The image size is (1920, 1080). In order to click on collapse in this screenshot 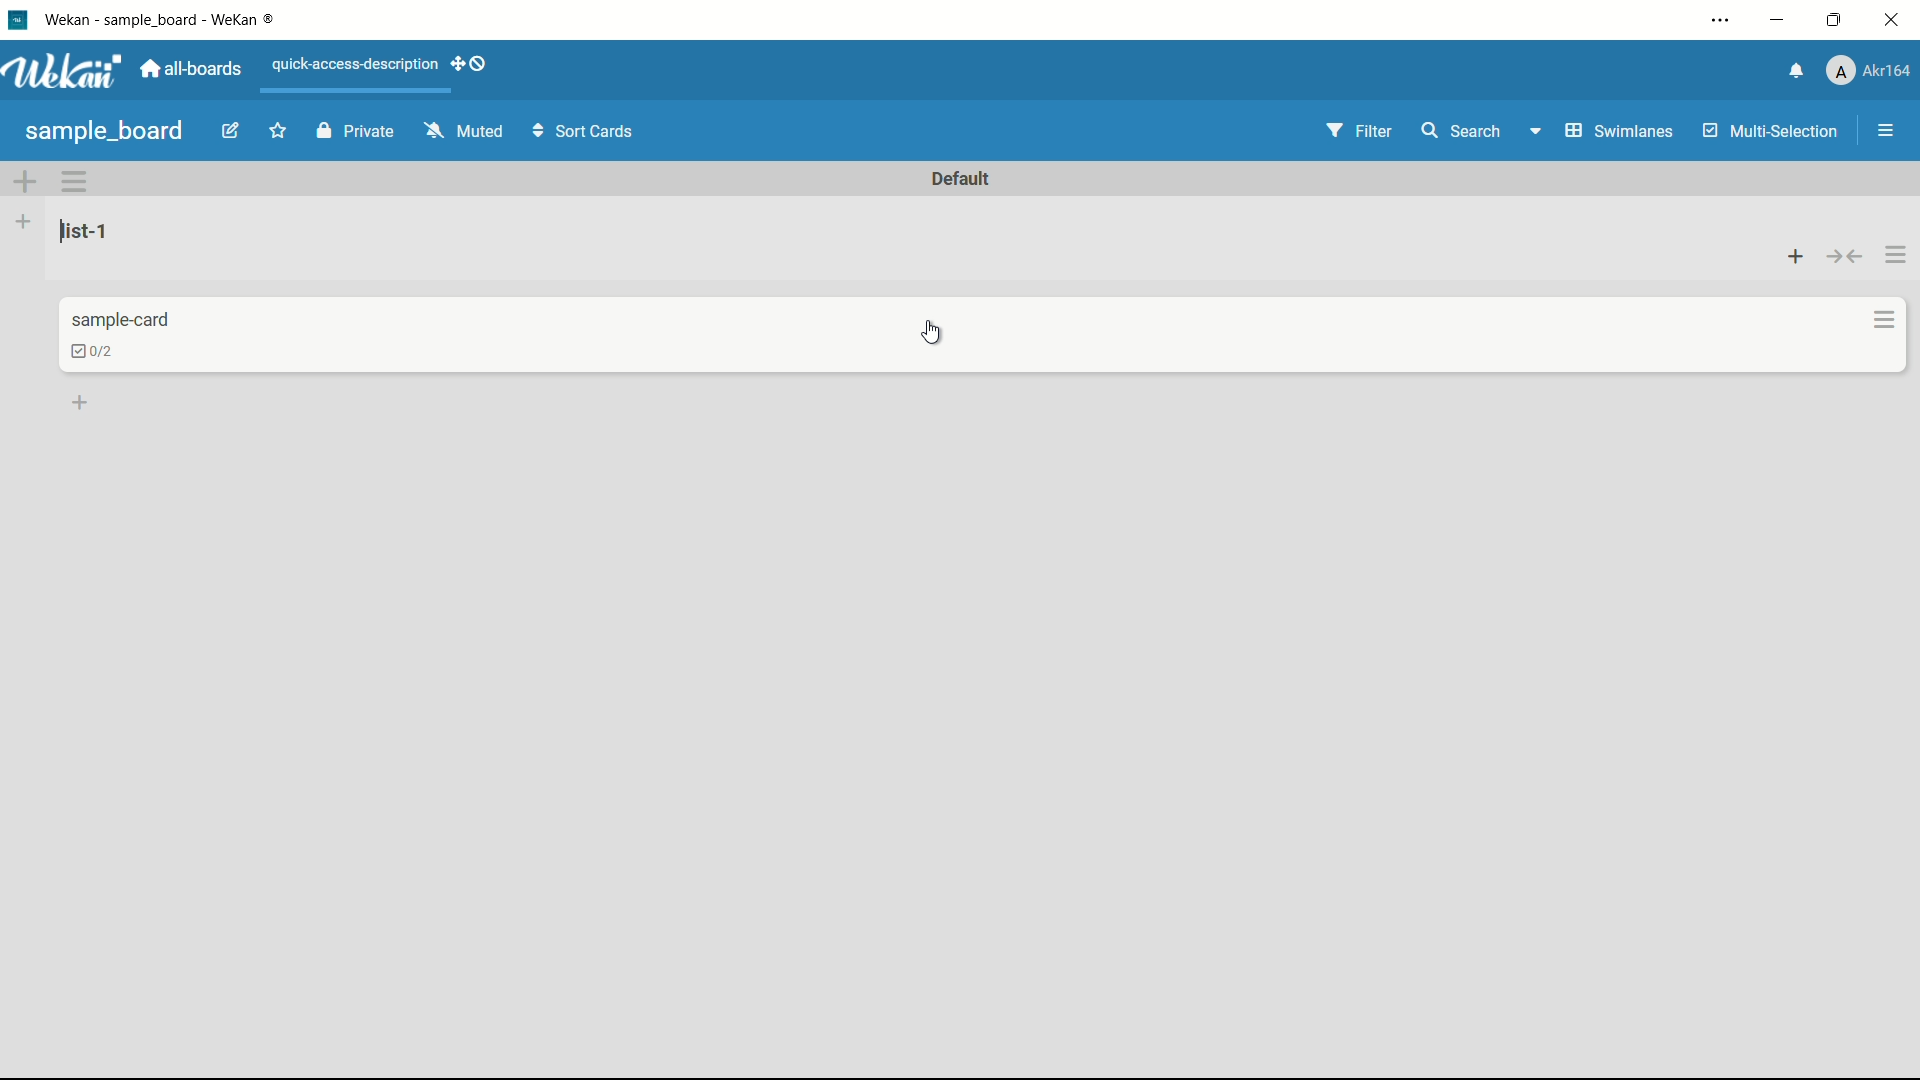, I will do `click(1846, 258)`.